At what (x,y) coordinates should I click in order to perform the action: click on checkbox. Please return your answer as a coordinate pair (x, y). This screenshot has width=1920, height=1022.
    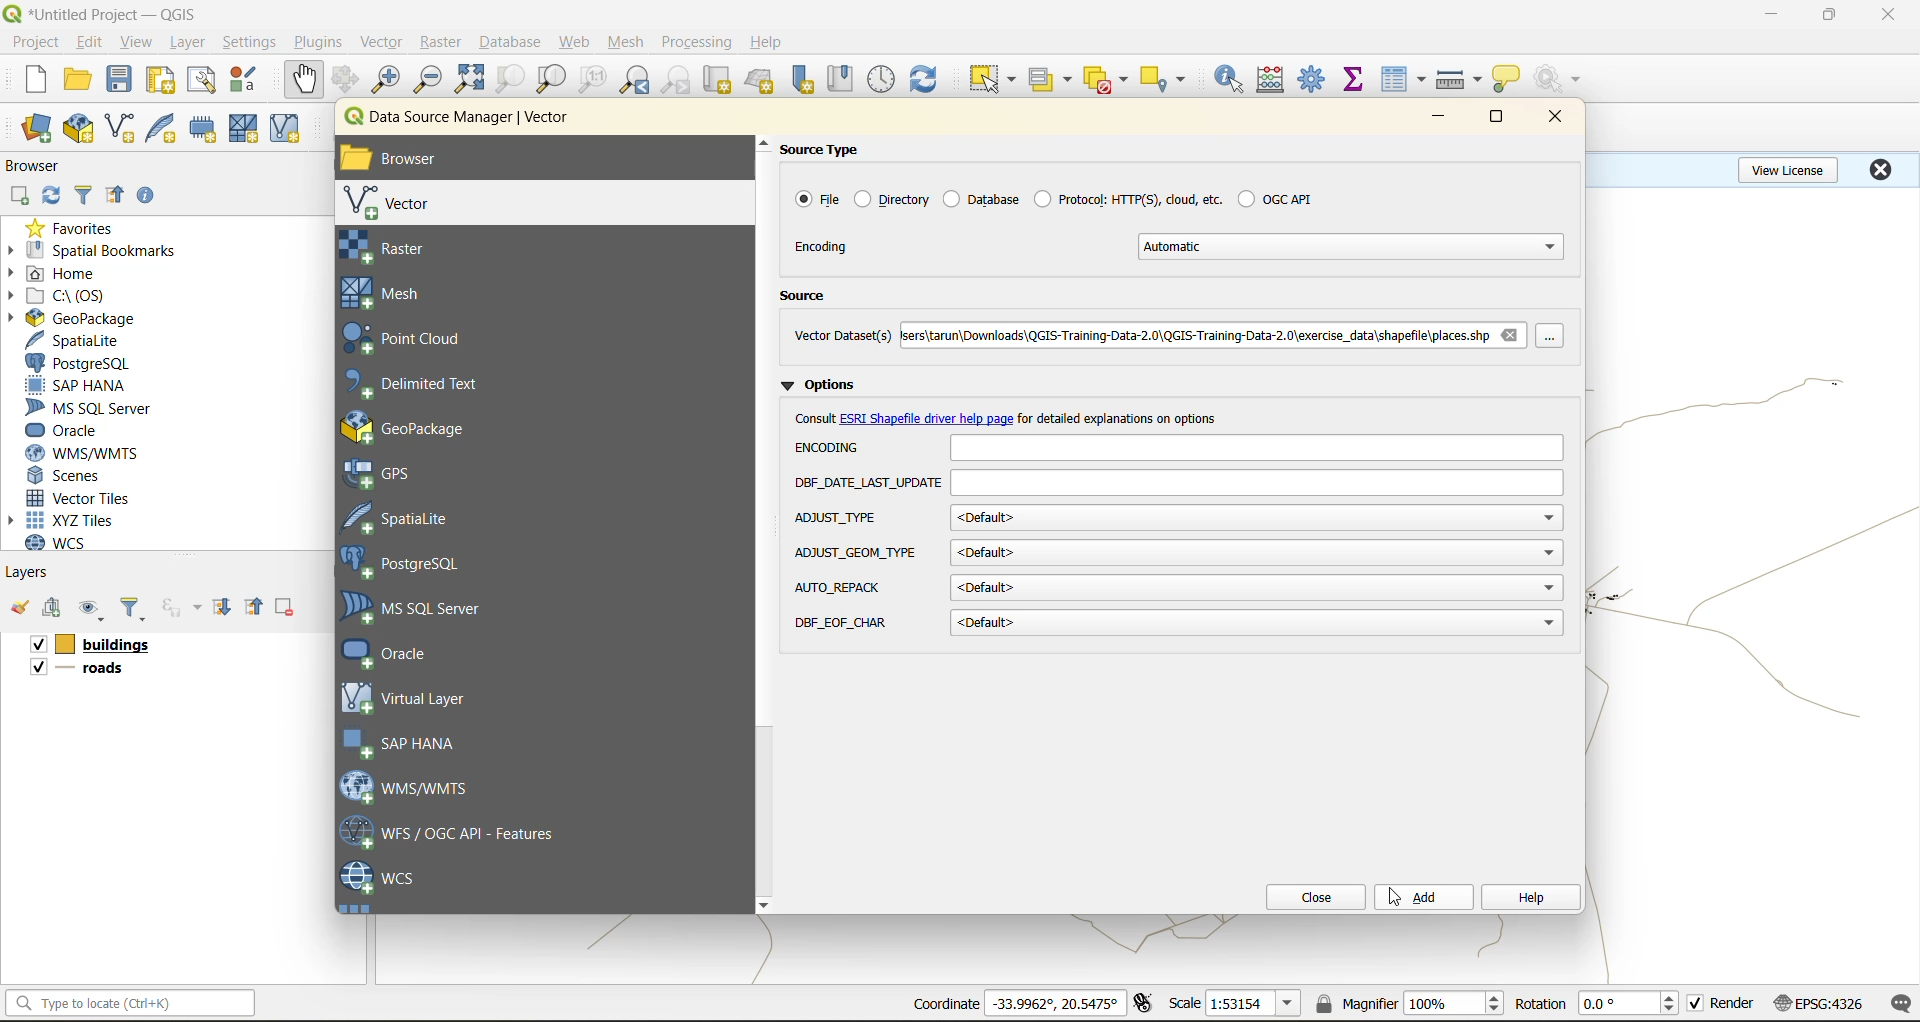
    Looking at the image, I should click on (35, 645).